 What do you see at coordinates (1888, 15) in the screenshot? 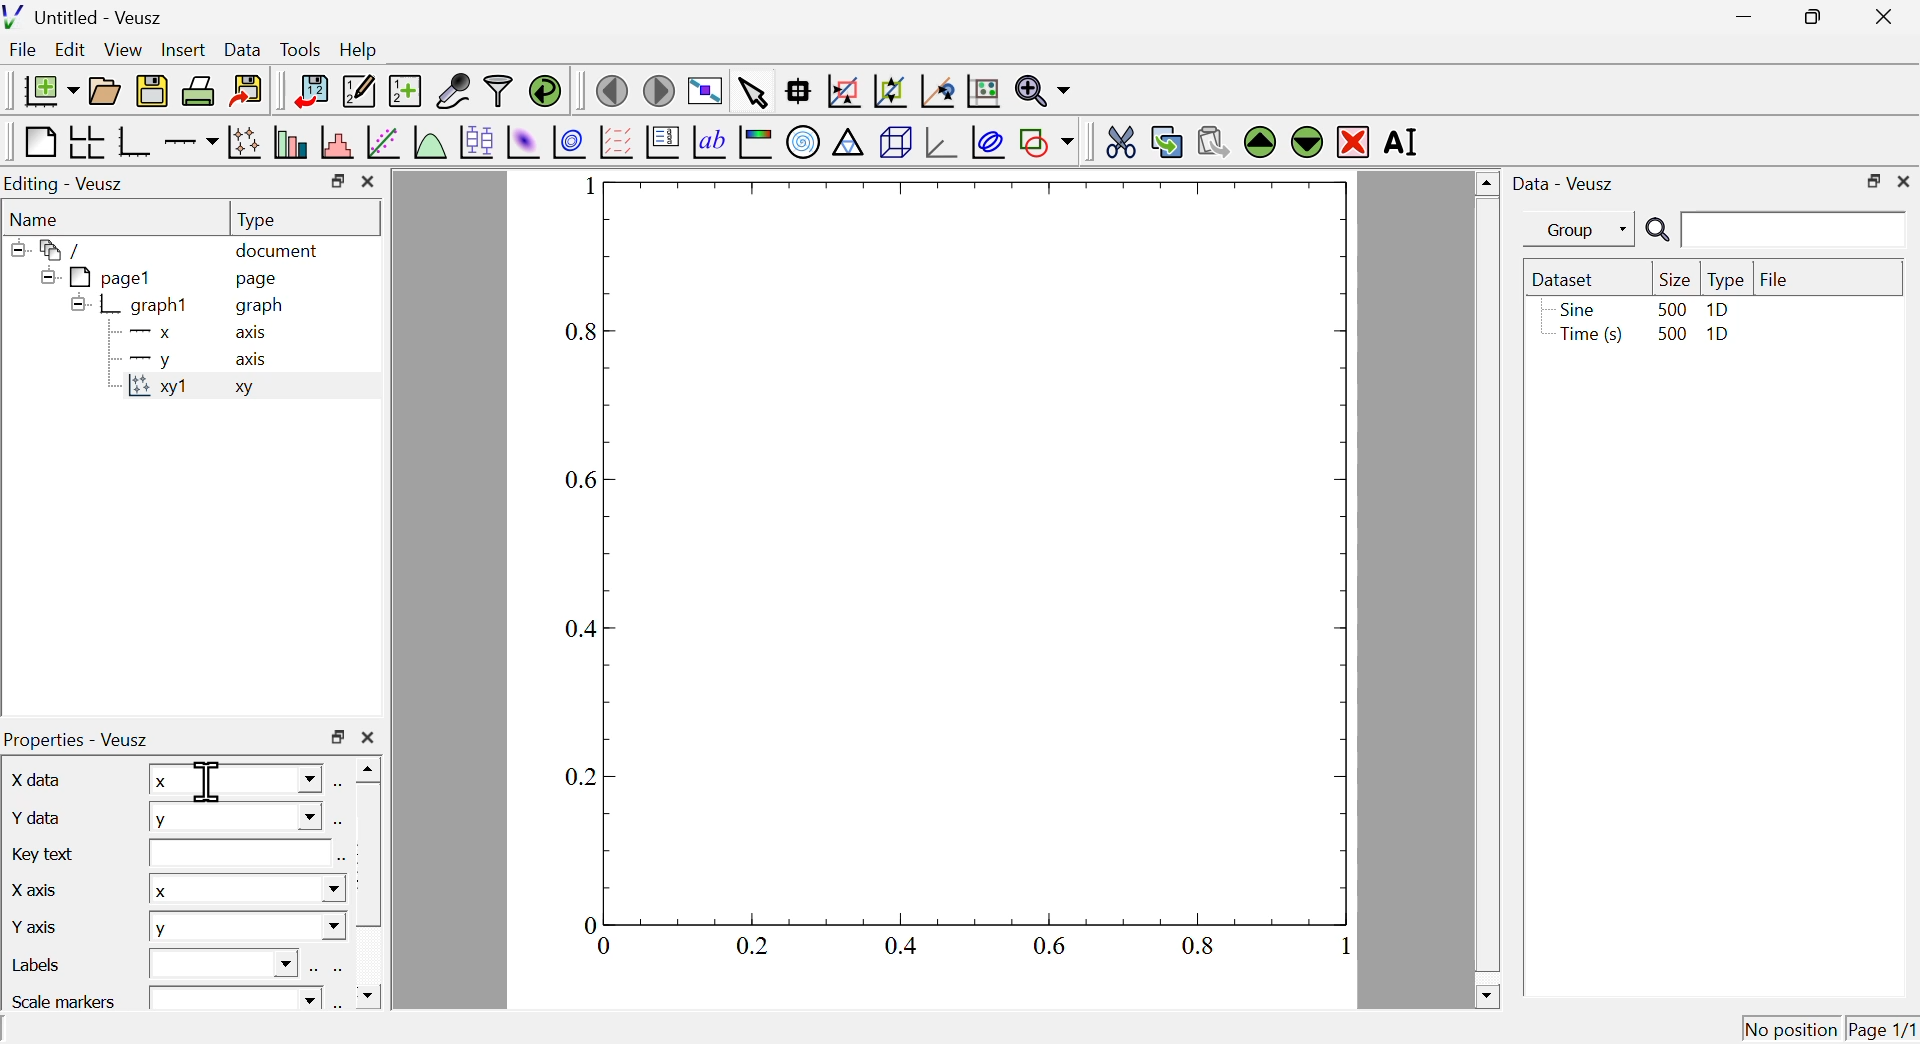
I see `close` at bounding box center [1888, 15].